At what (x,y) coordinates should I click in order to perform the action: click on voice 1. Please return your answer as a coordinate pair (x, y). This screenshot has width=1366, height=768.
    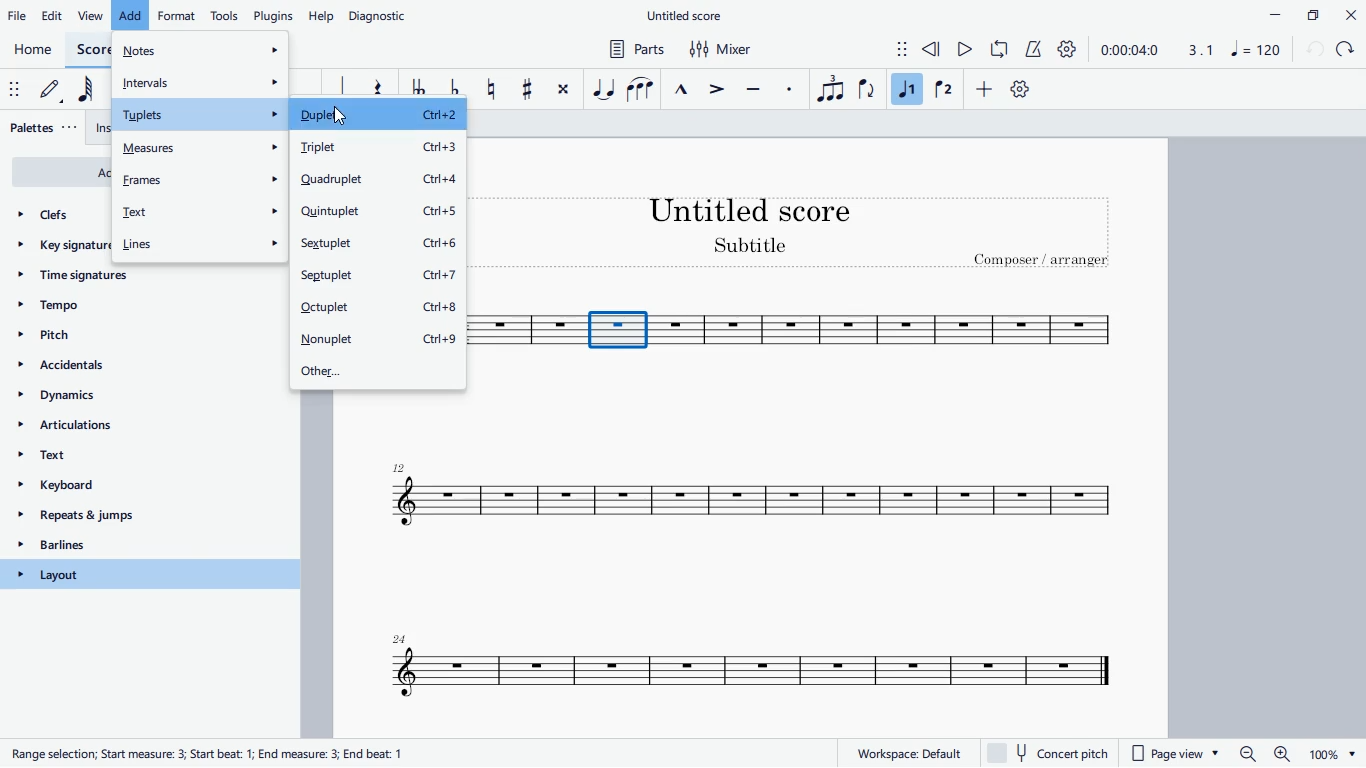
    Looking at the image, I should click on (907, 89).